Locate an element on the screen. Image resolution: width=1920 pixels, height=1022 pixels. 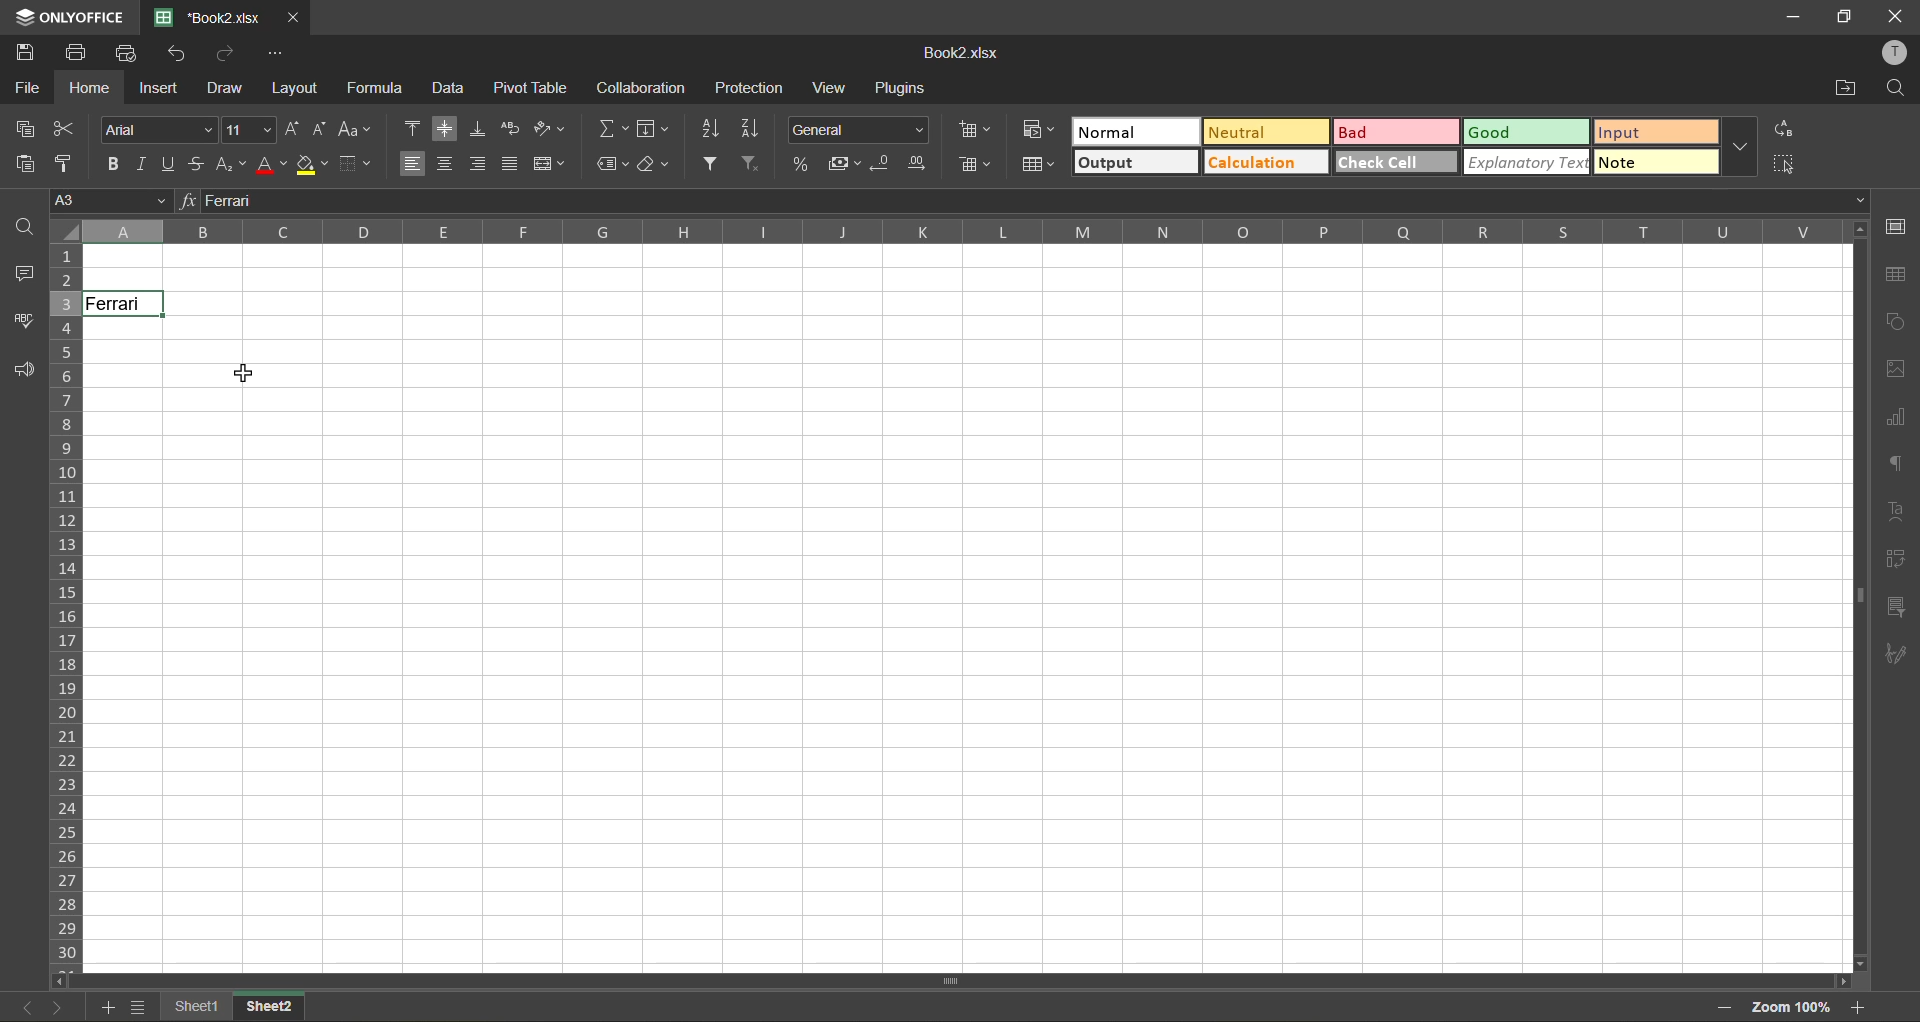
more options is located at coordinates (1741, 147).